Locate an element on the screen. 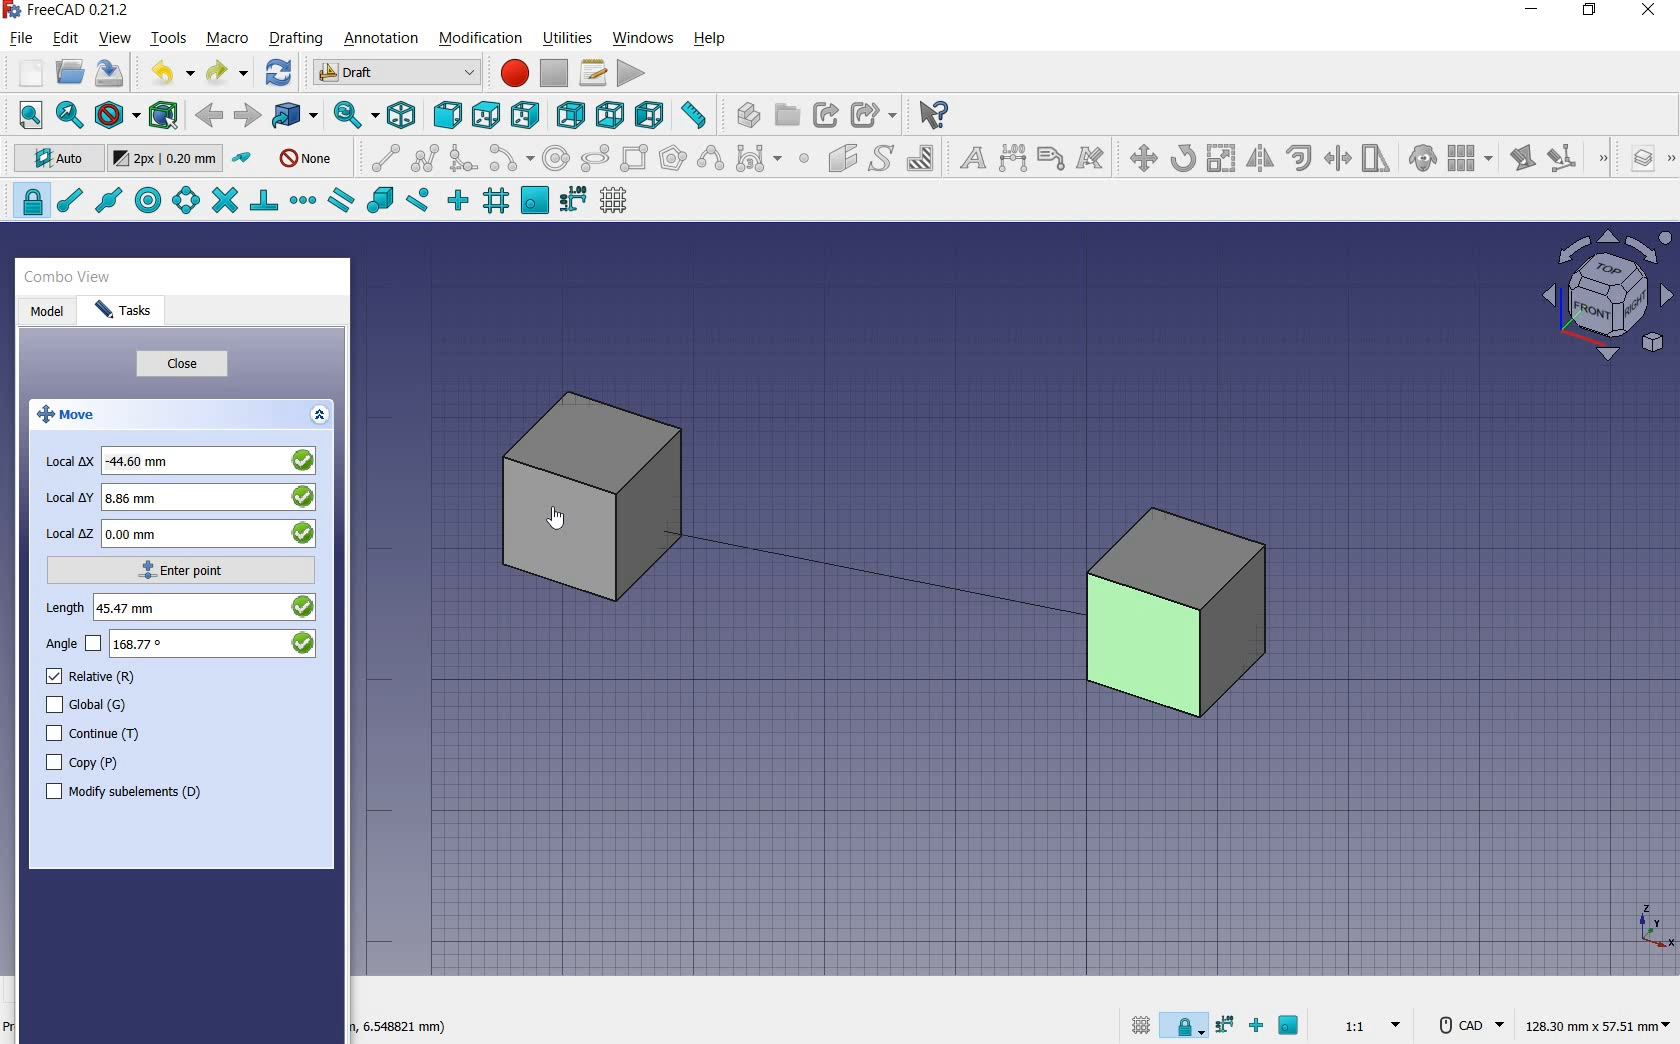 The height and width of the screenshot is (1044, 1680). manage layers is located at coordinates (1644, 160).